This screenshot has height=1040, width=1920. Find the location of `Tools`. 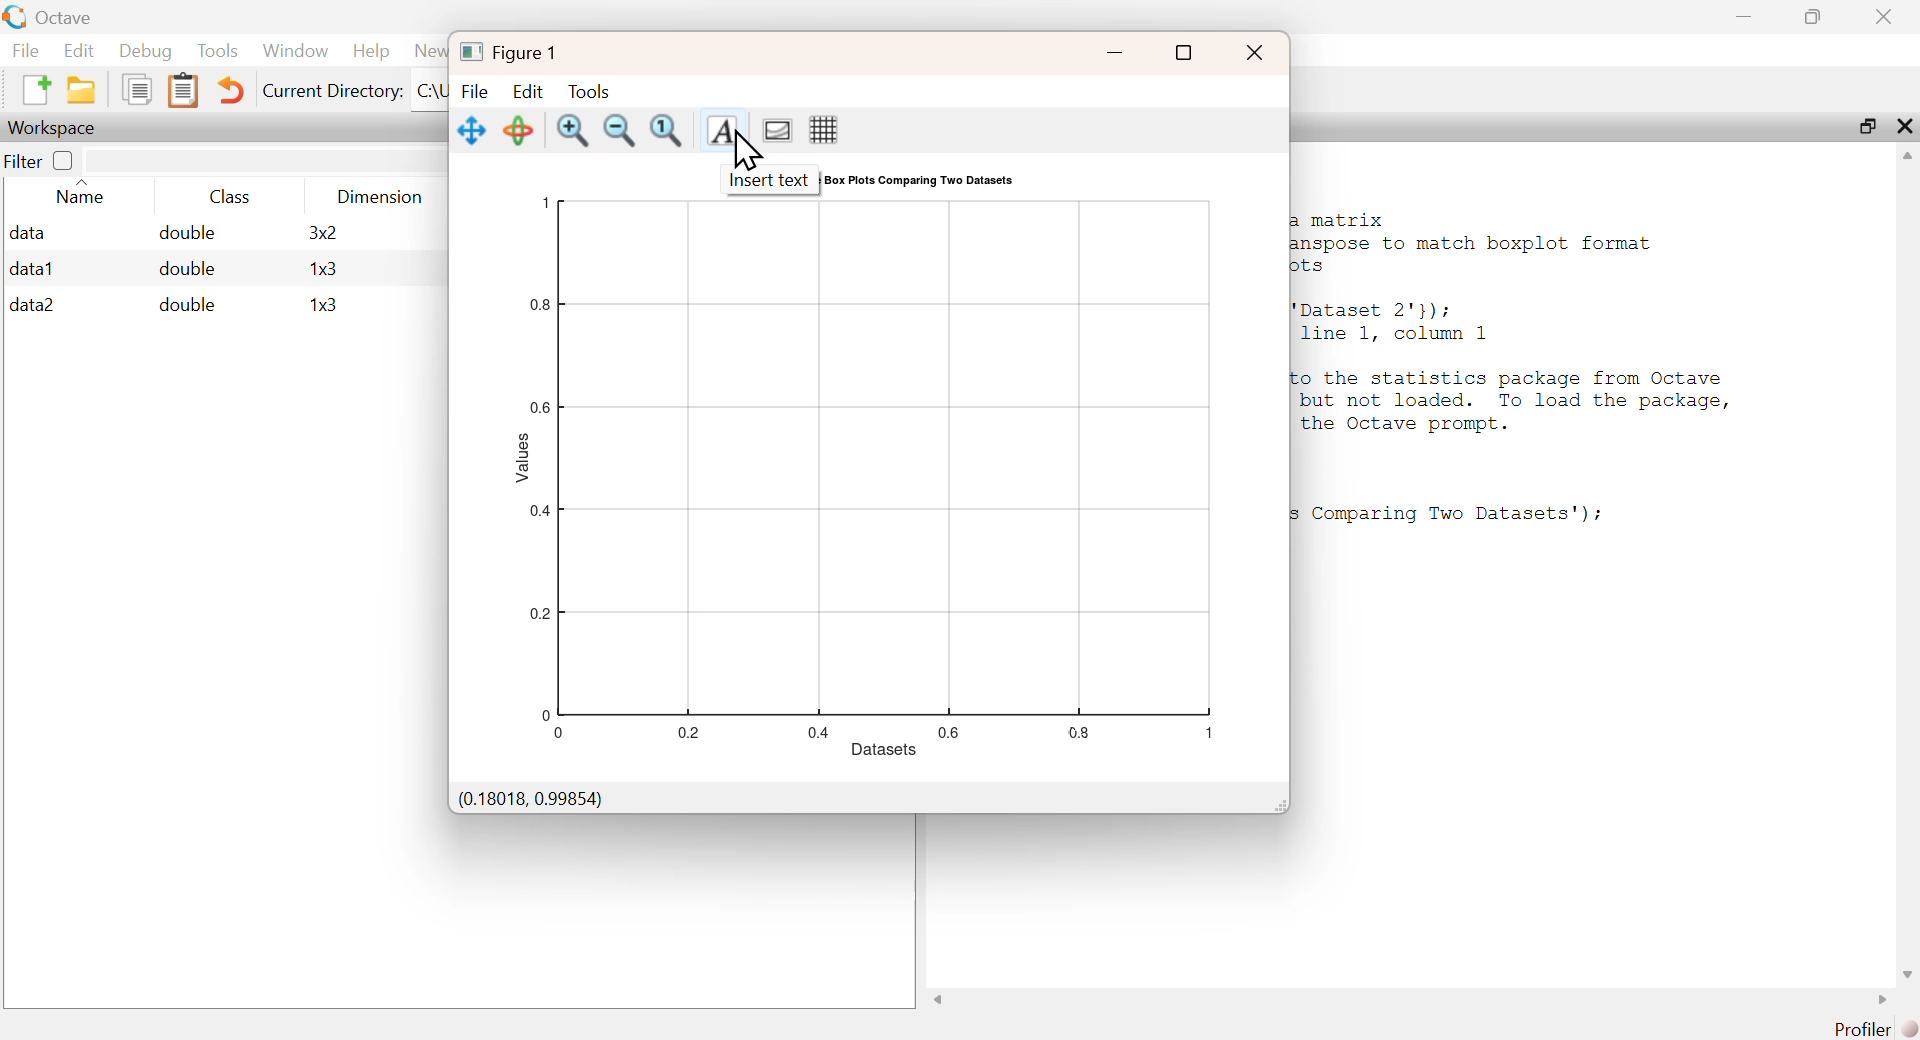

Tools is located at coordinates (219, 50).